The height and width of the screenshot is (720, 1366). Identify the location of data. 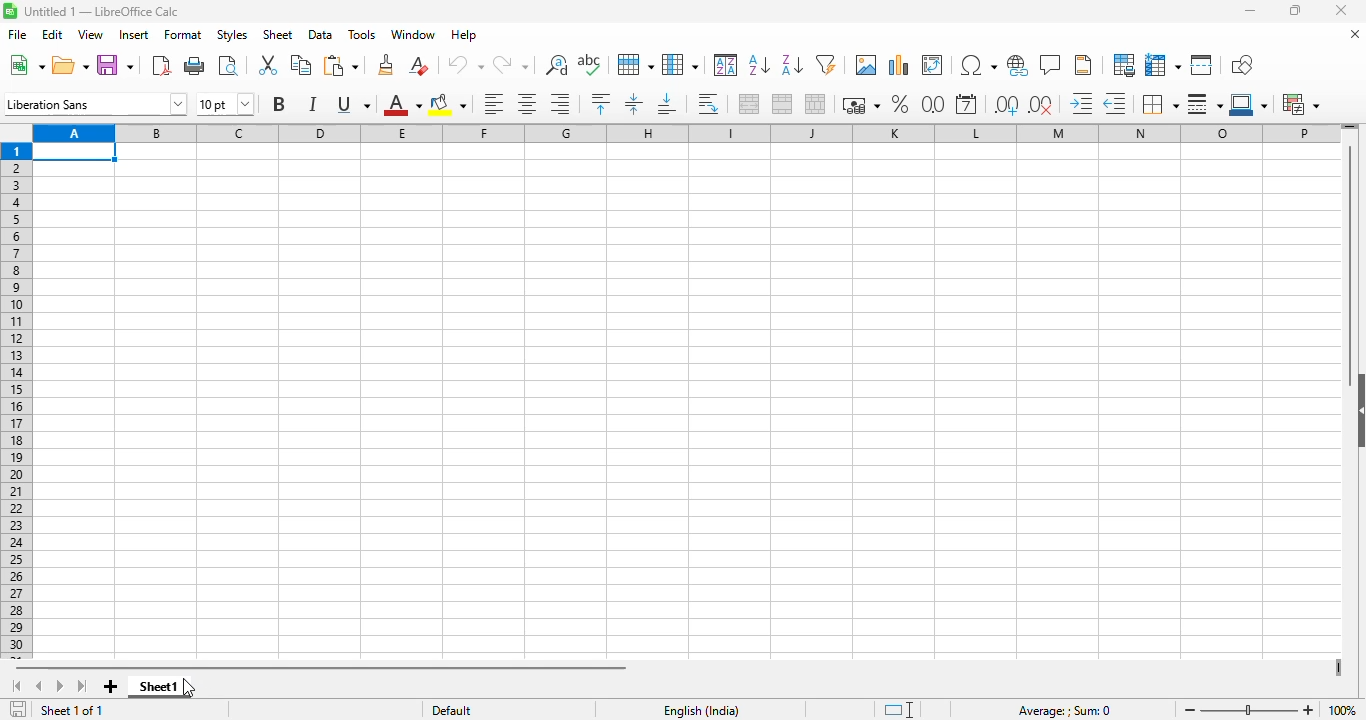
(321, 35).